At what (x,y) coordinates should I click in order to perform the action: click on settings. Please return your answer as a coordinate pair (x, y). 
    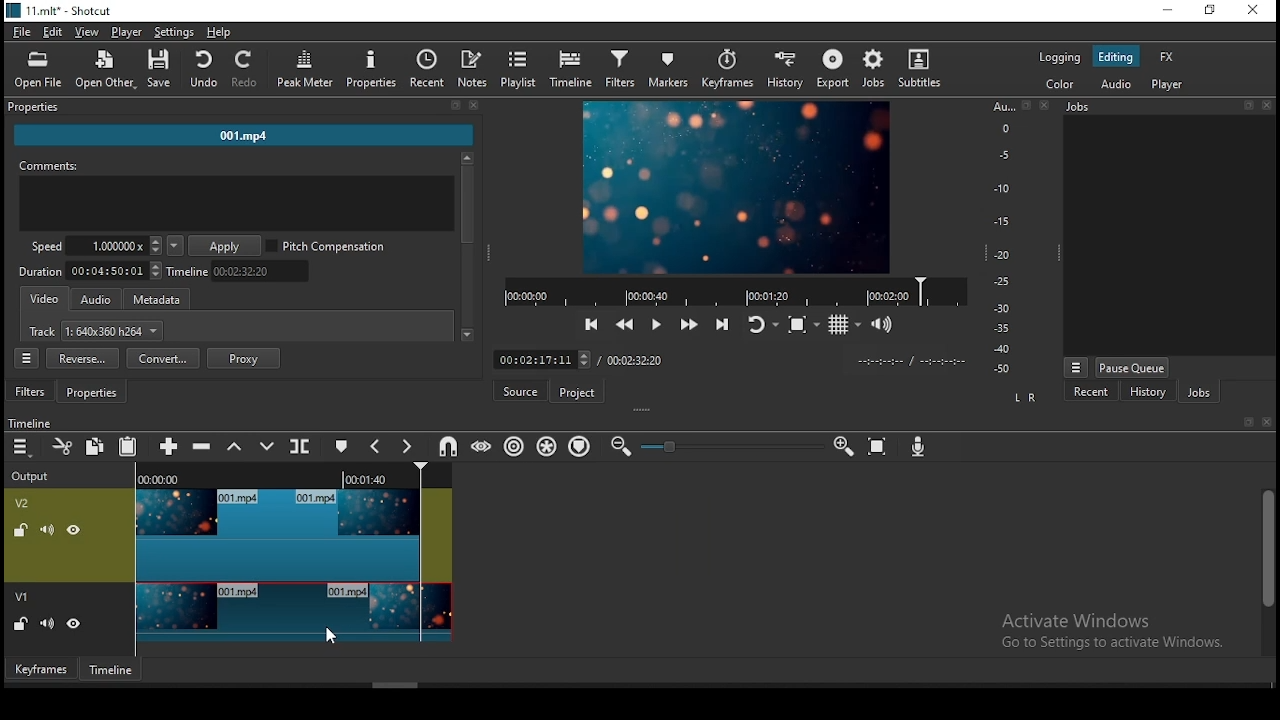
    Looking at the image, I should click on (174, 31).